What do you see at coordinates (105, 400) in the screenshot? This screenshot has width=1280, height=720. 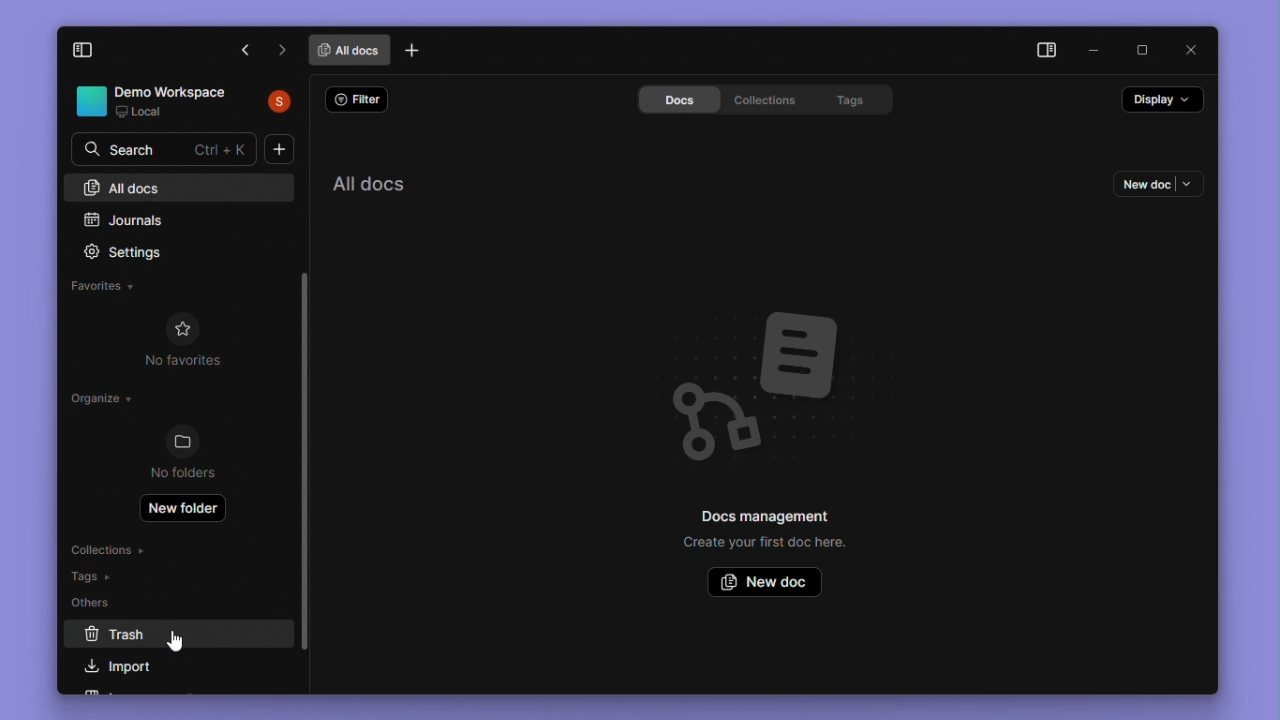 I see `Organize` at bounding box center [105, 400].